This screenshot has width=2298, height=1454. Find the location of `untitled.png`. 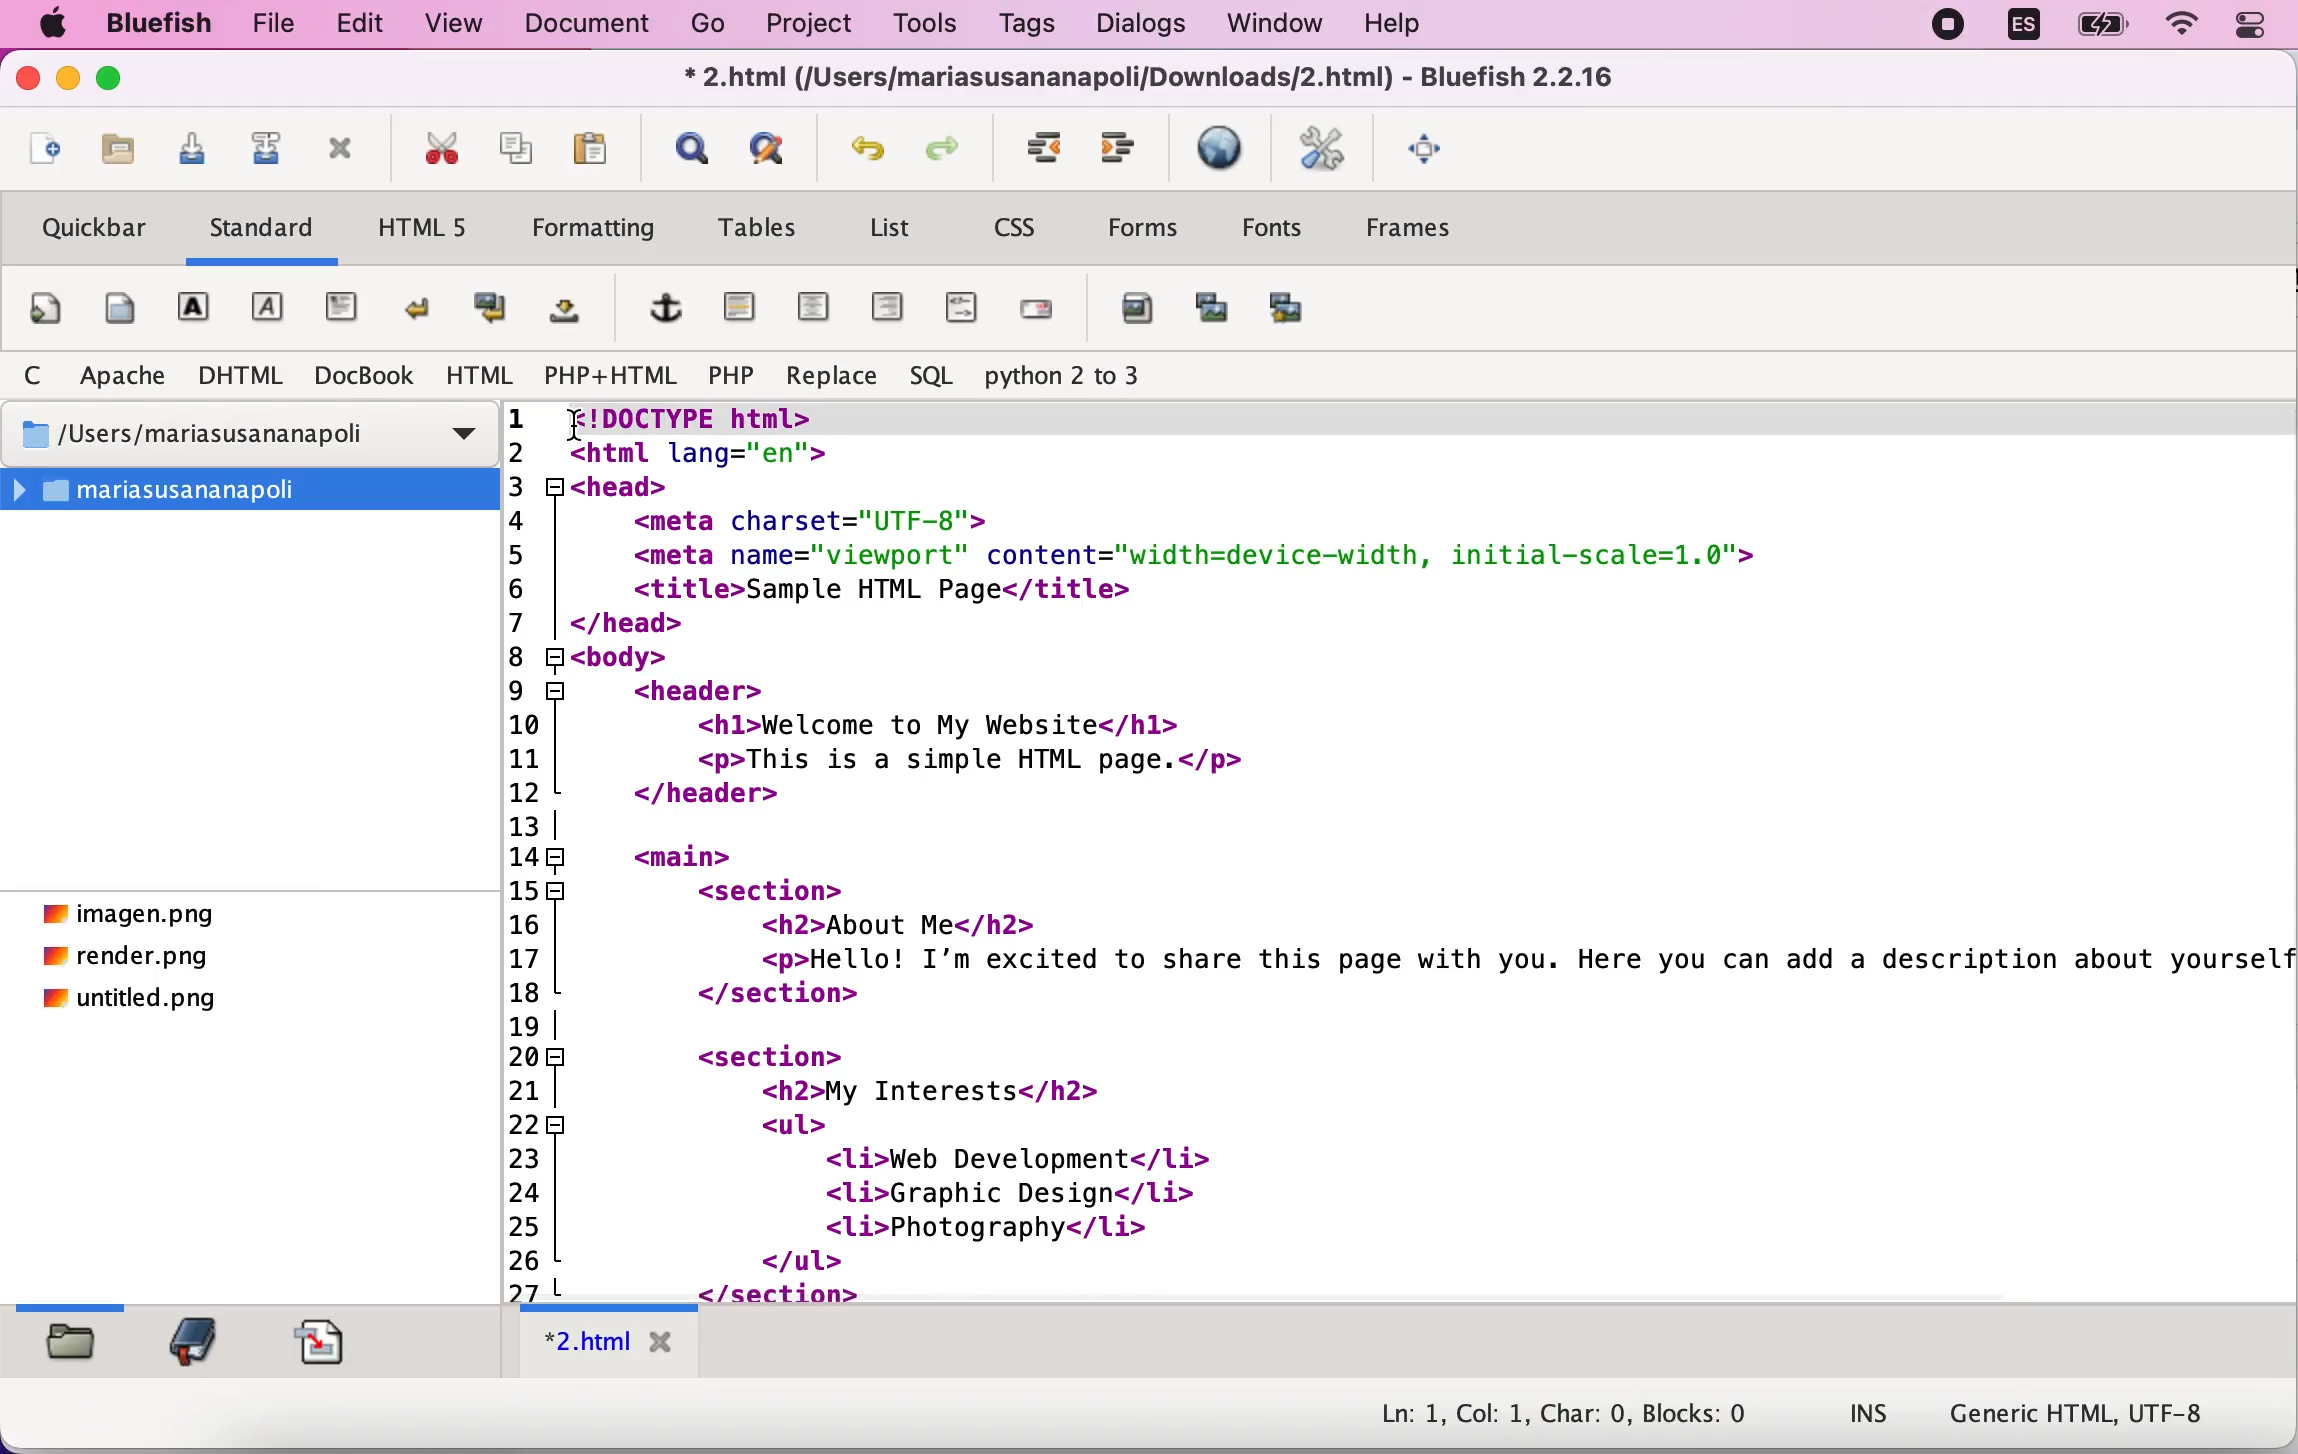

untitled.png is located at coordinates (134, 1004).